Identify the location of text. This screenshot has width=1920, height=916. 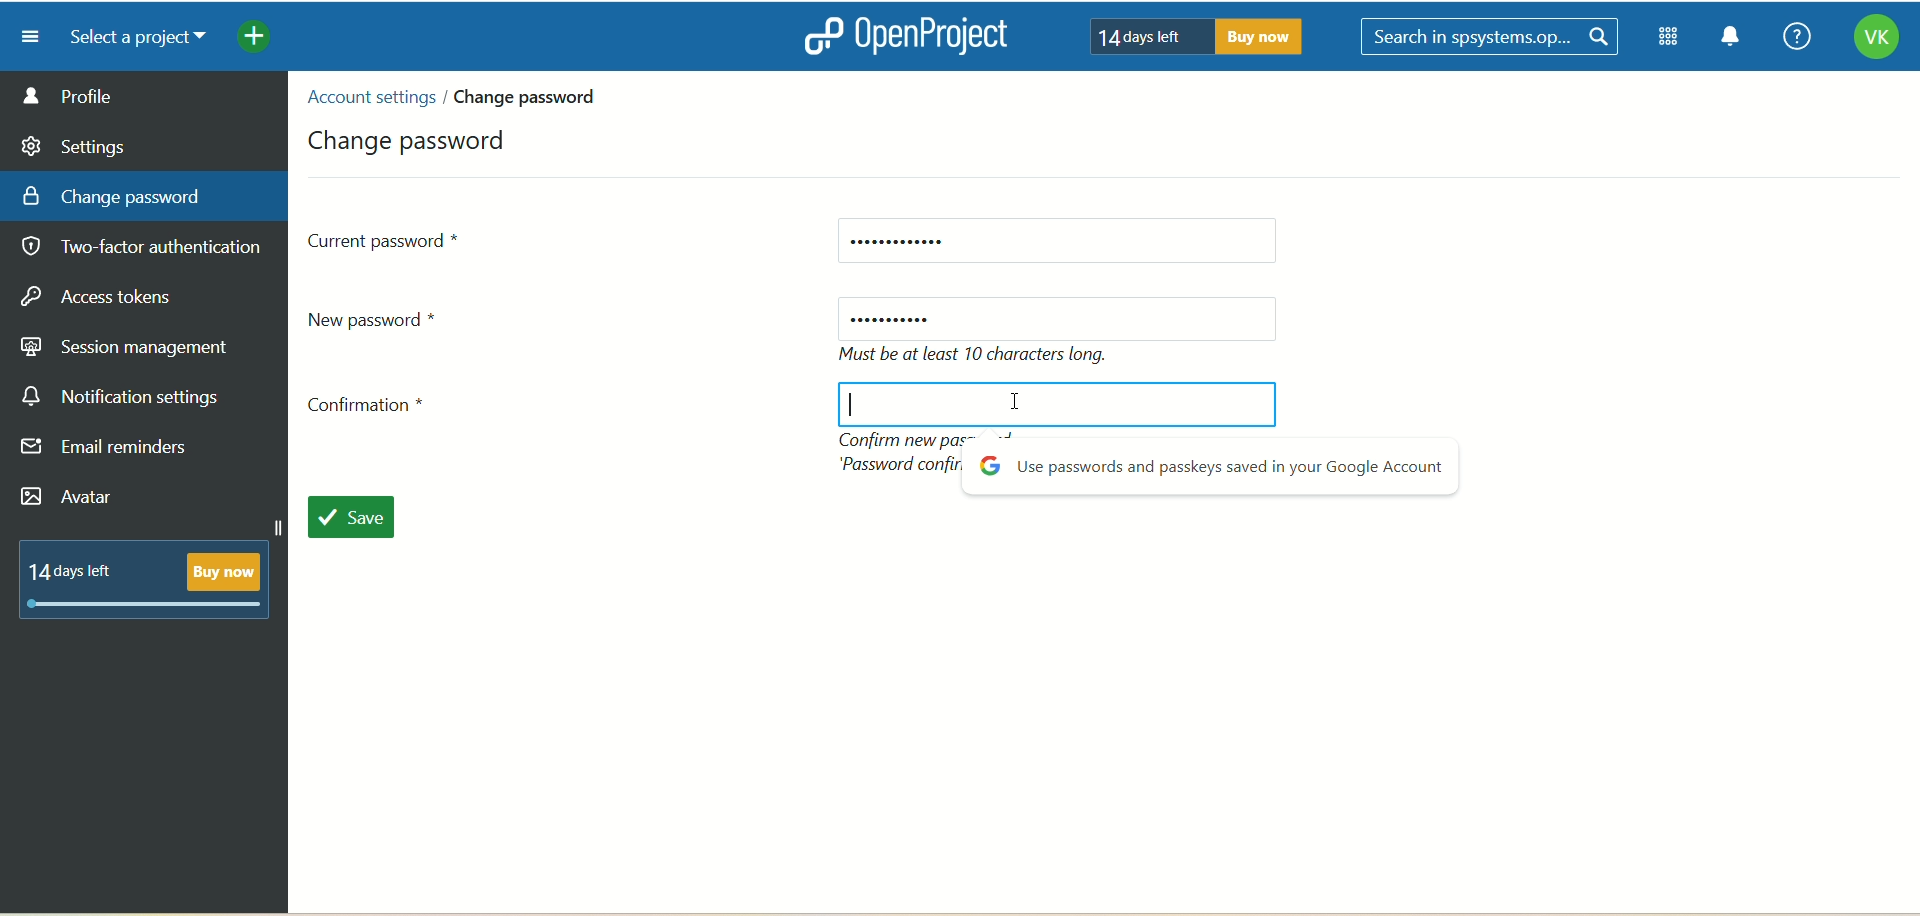
(981, 356).